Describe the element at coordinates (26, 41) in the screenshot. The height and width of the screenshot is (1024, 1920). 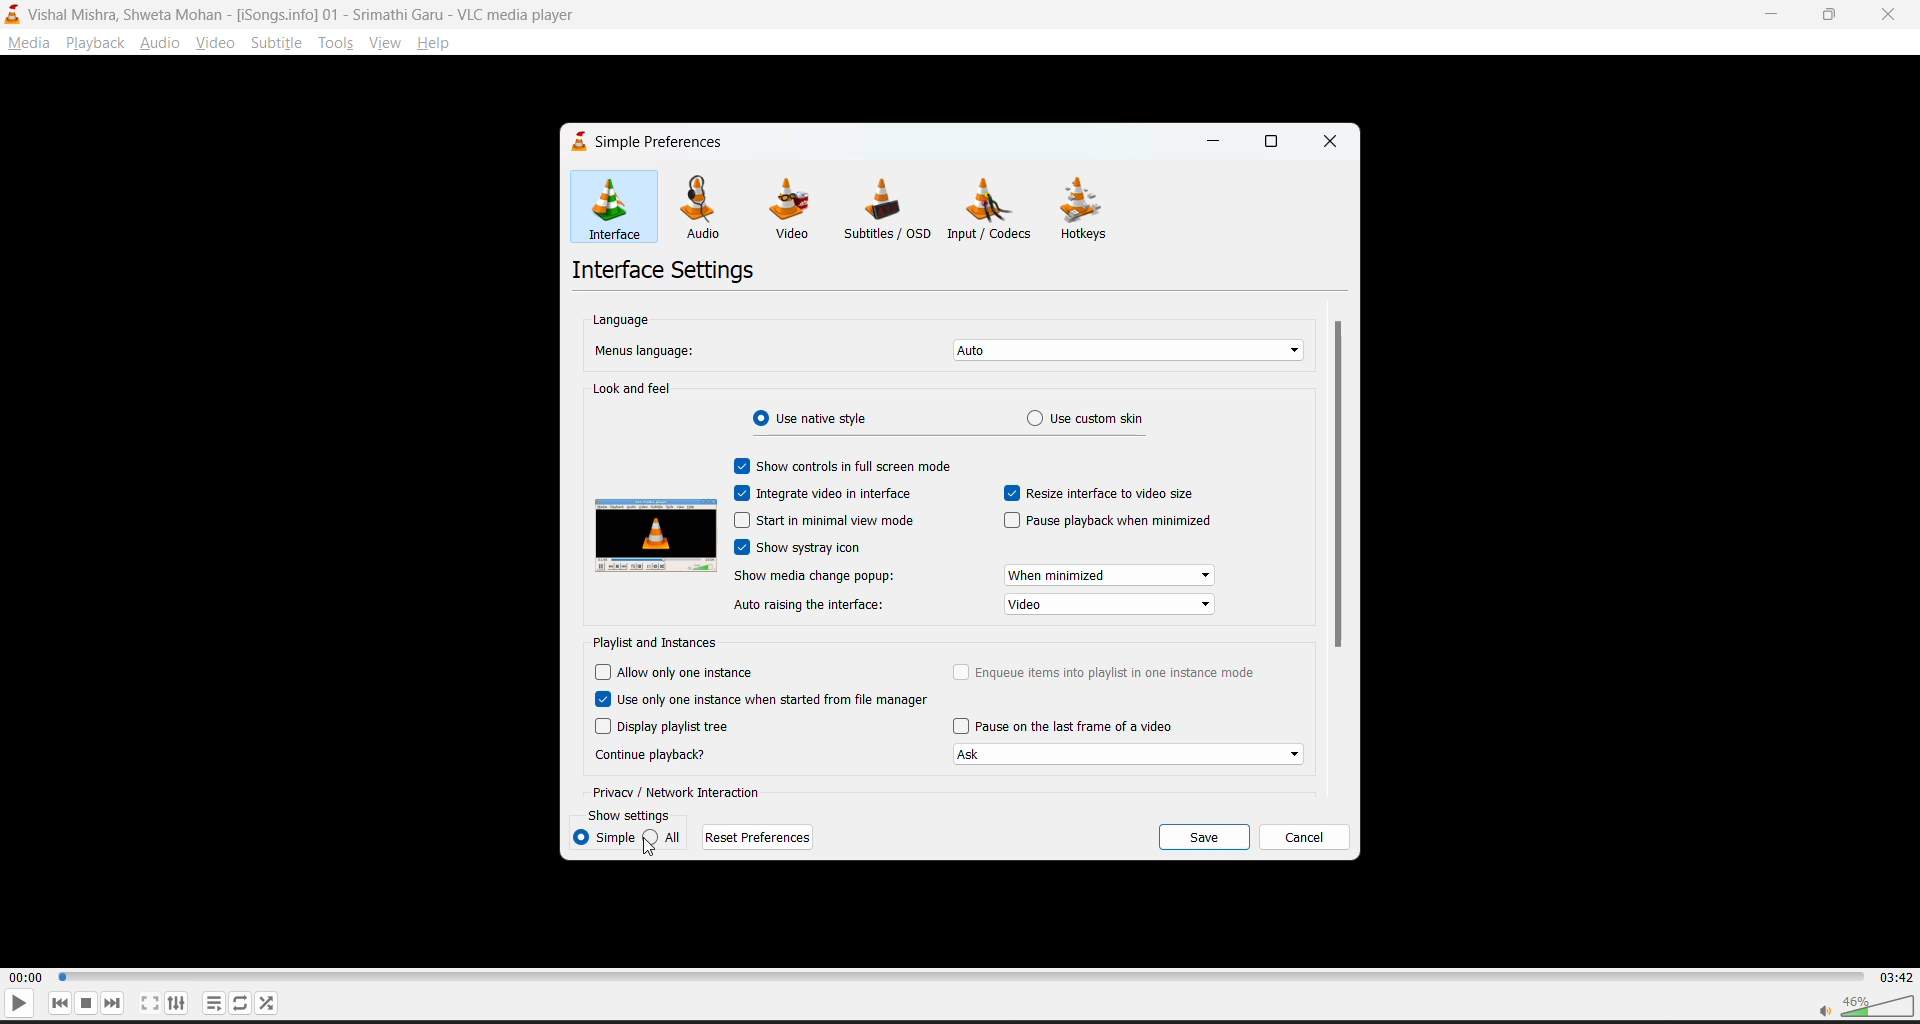
I see `media` at that location.